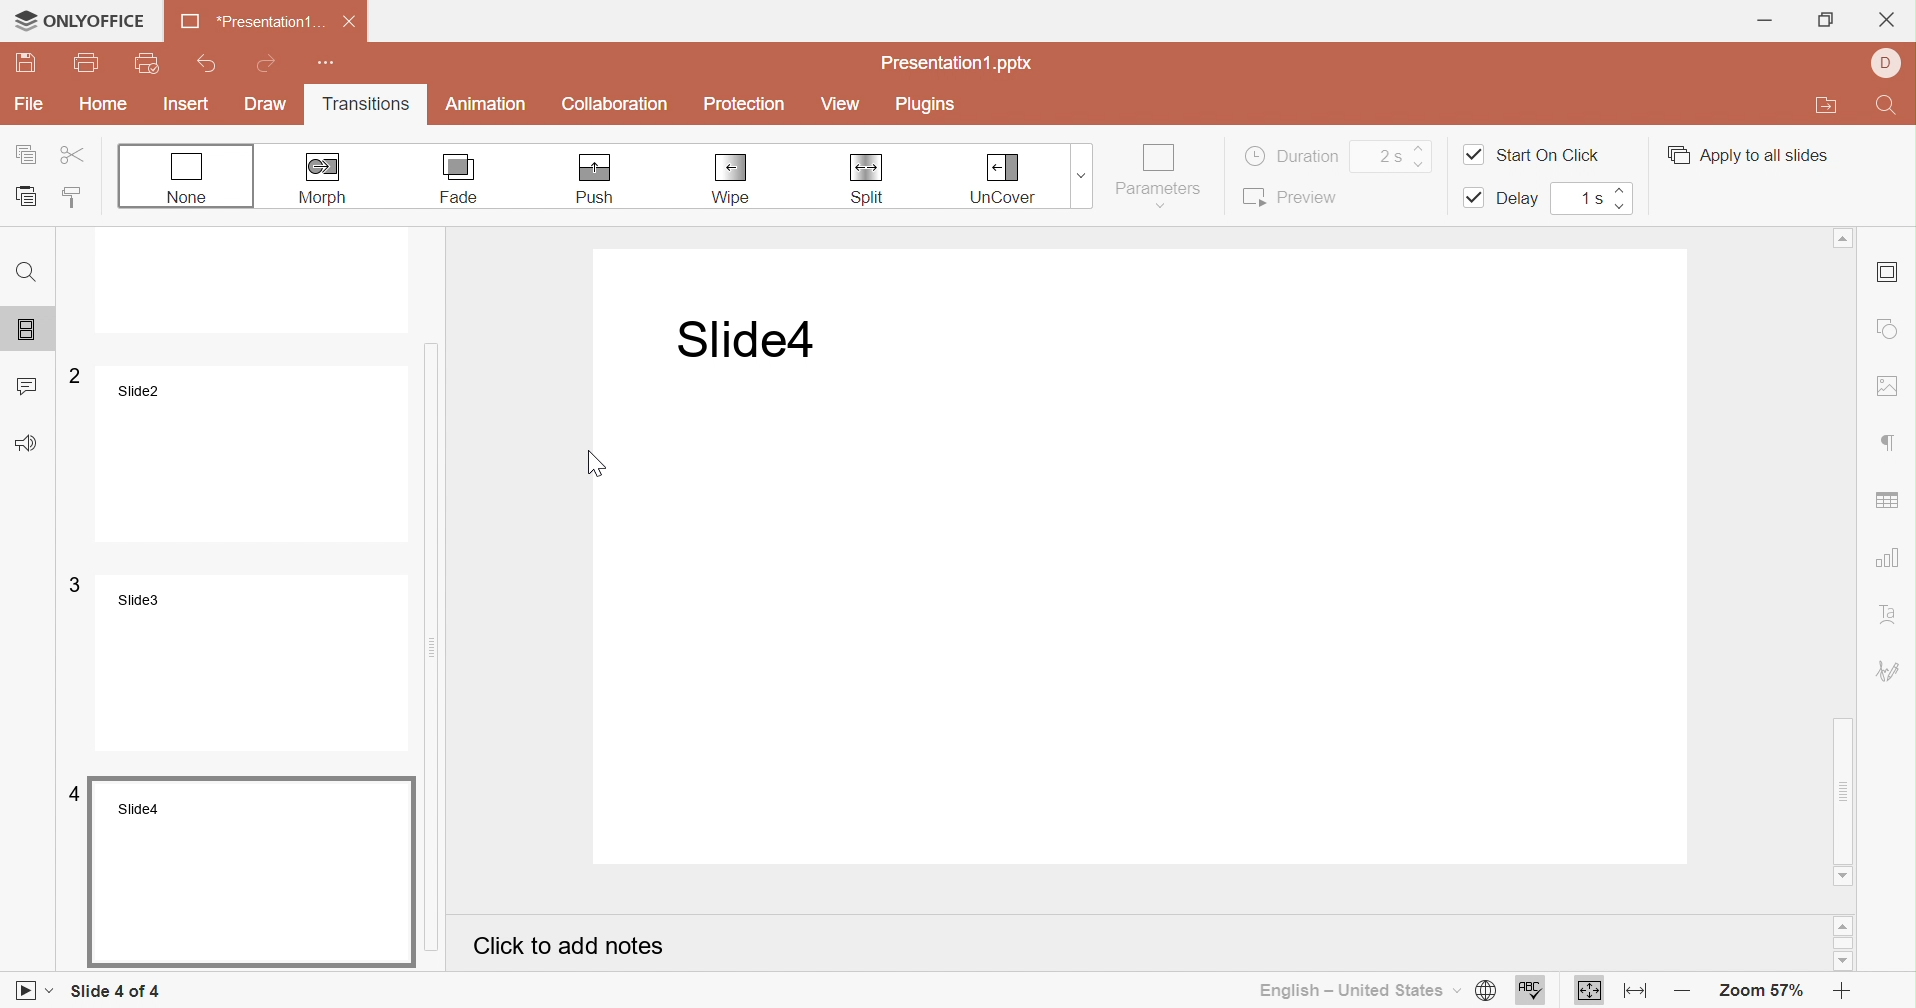 Image resolution: width=1916 pixels, height=1008 pixels. Describe the element at coordinates (1843, 994) in the screenshot. I see `Zoom in` at that location.